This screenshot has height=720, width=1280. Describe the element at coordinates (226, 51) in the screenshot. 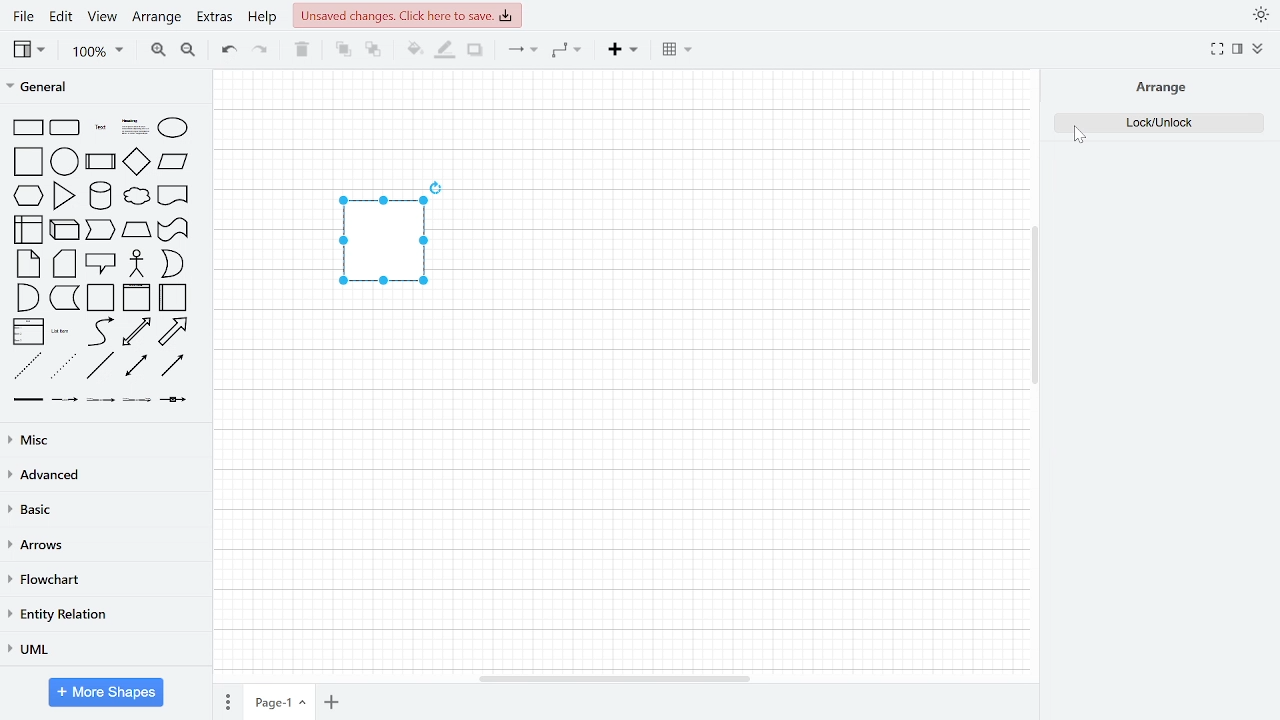

I see `undo` at that location.